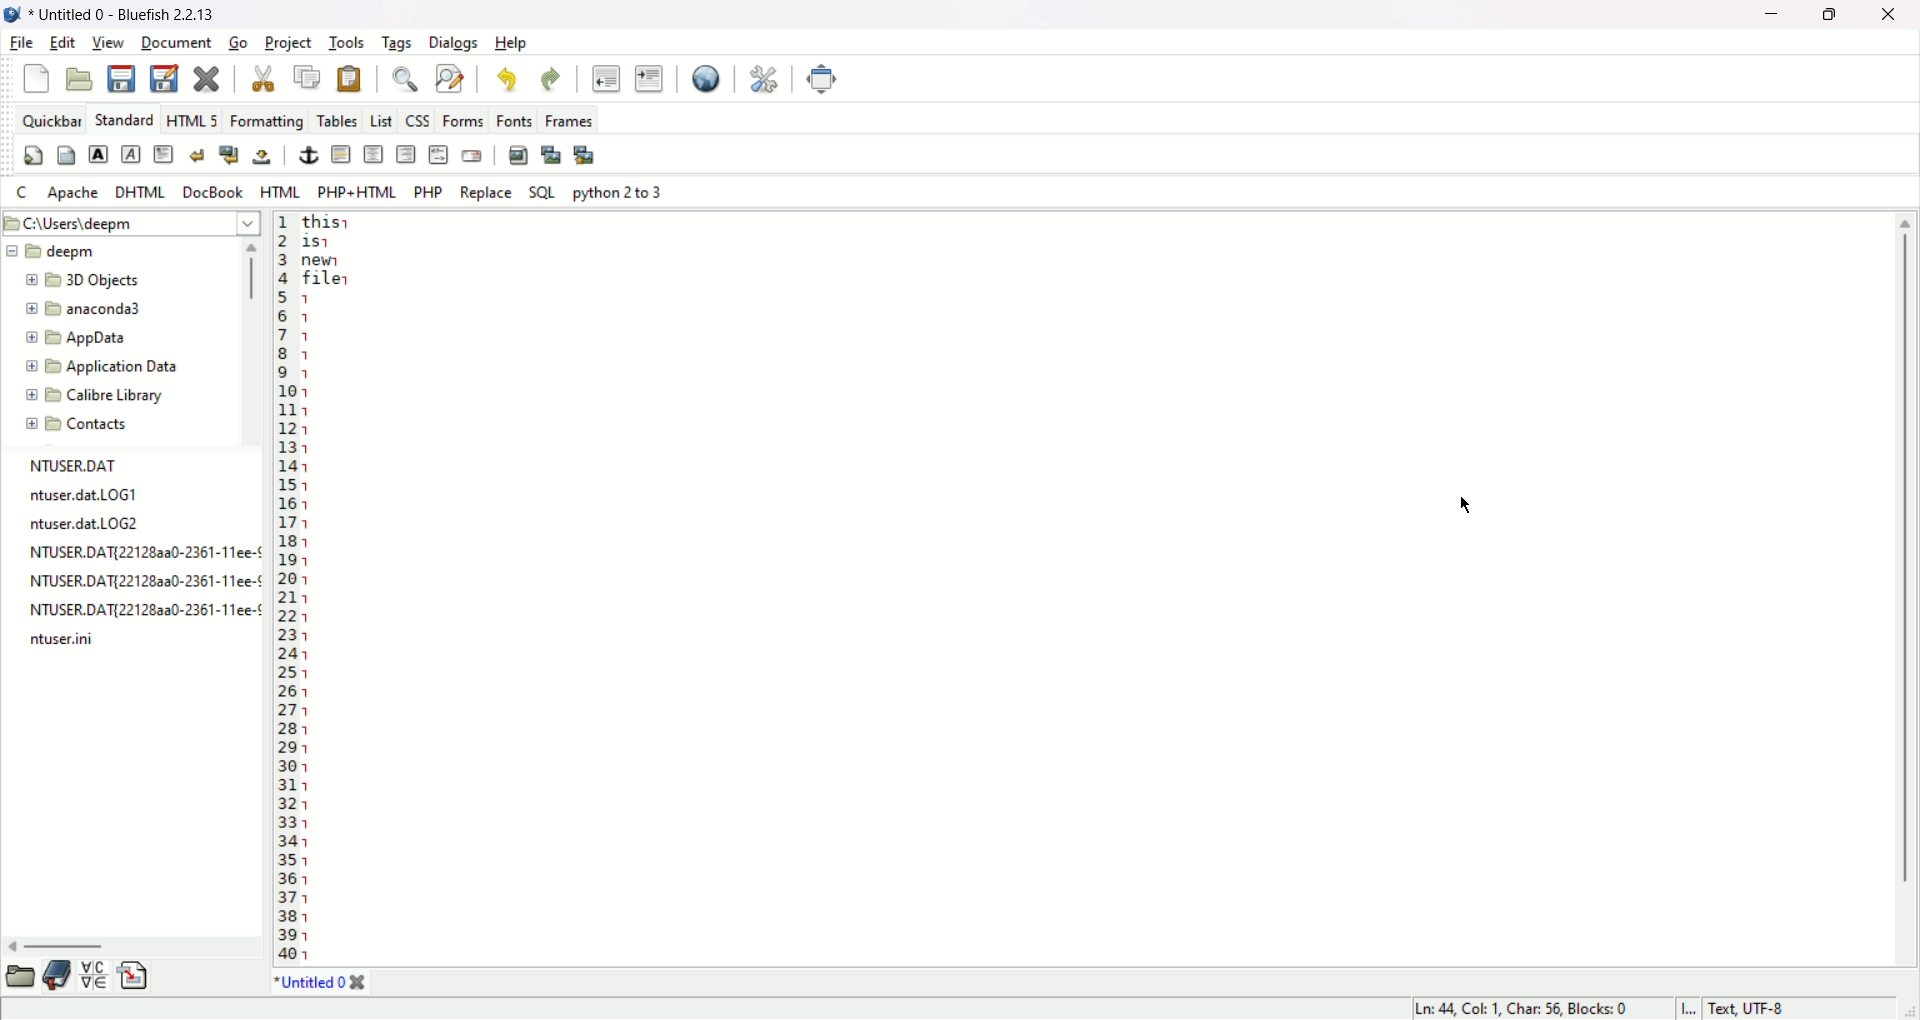  What do you see at coordinates (92, 424) in the screenshot?
I see `Contacts` at bounding box center [92, 424].